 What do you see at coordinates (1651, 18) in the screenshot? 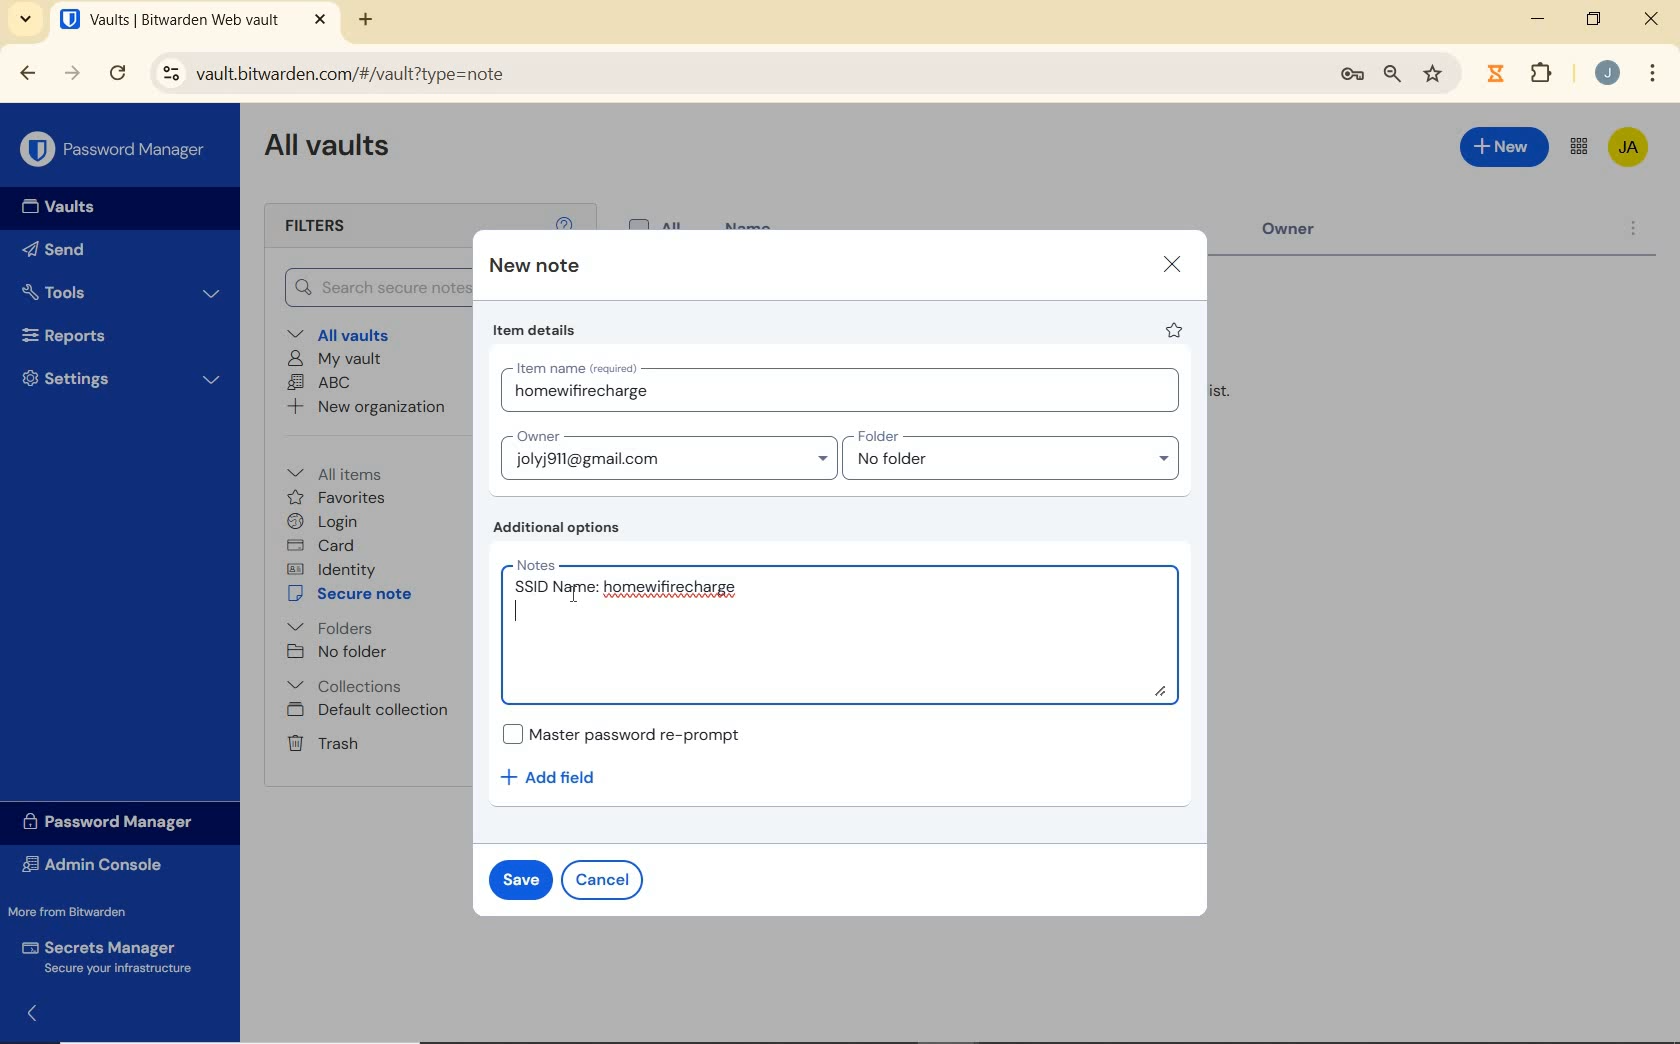
I see `close` at bounding box center [1651, 18].